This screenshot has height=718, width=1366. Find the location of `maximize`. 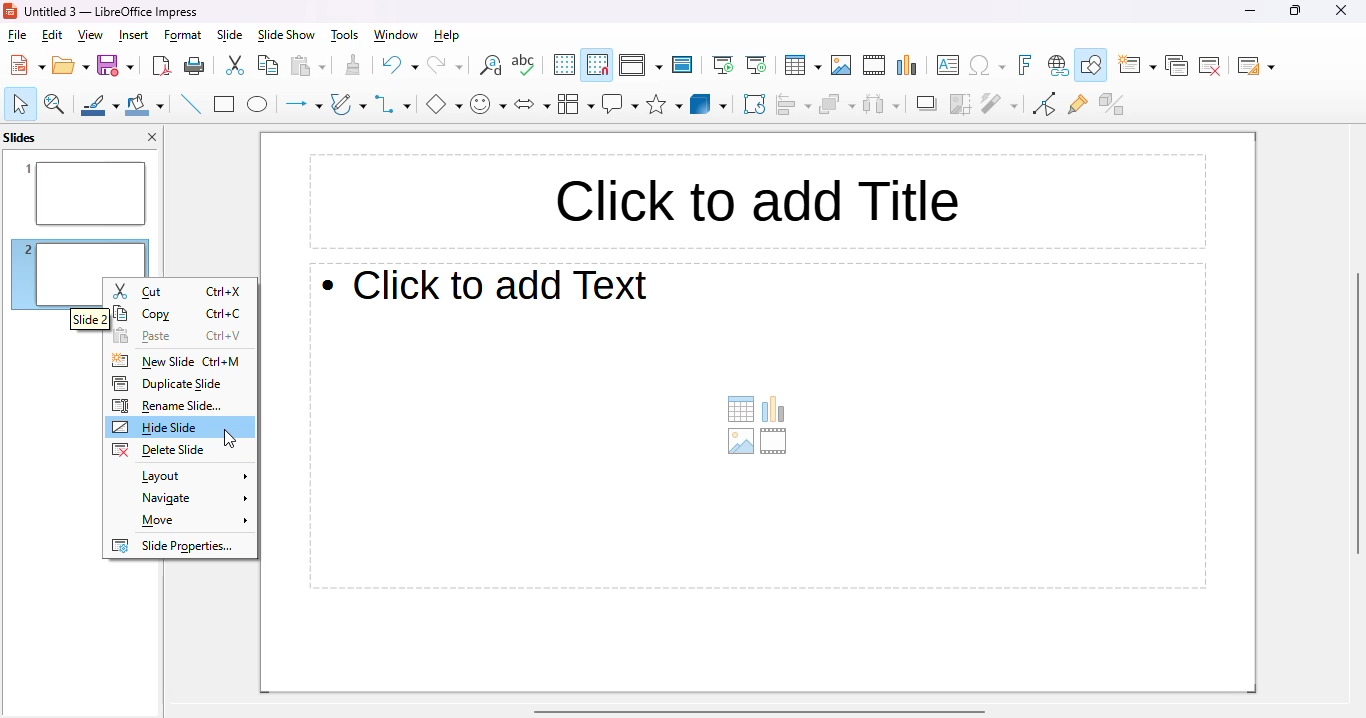

maximize is located at coordinates (1296, 11).